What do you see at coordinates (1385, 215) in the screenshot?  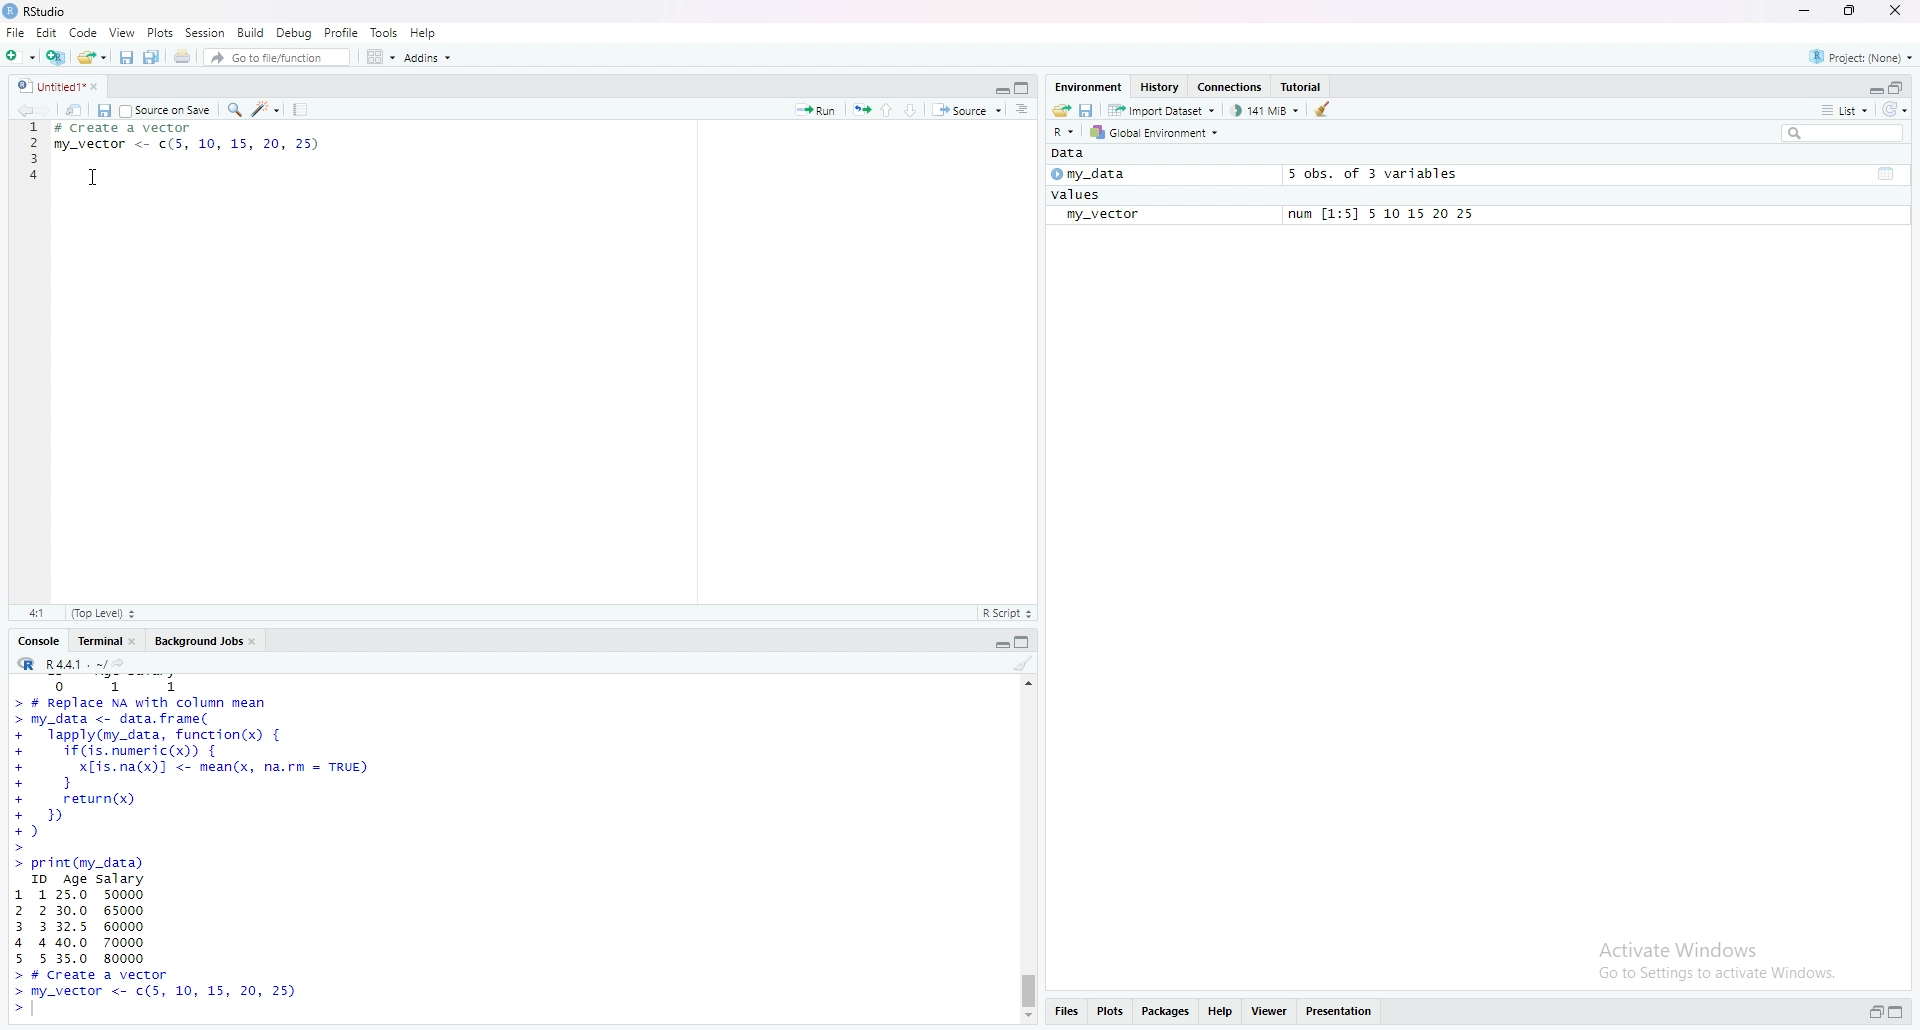 I see `num [1:5] 5 10 15 20 25` at bounding box center [1385, 215].